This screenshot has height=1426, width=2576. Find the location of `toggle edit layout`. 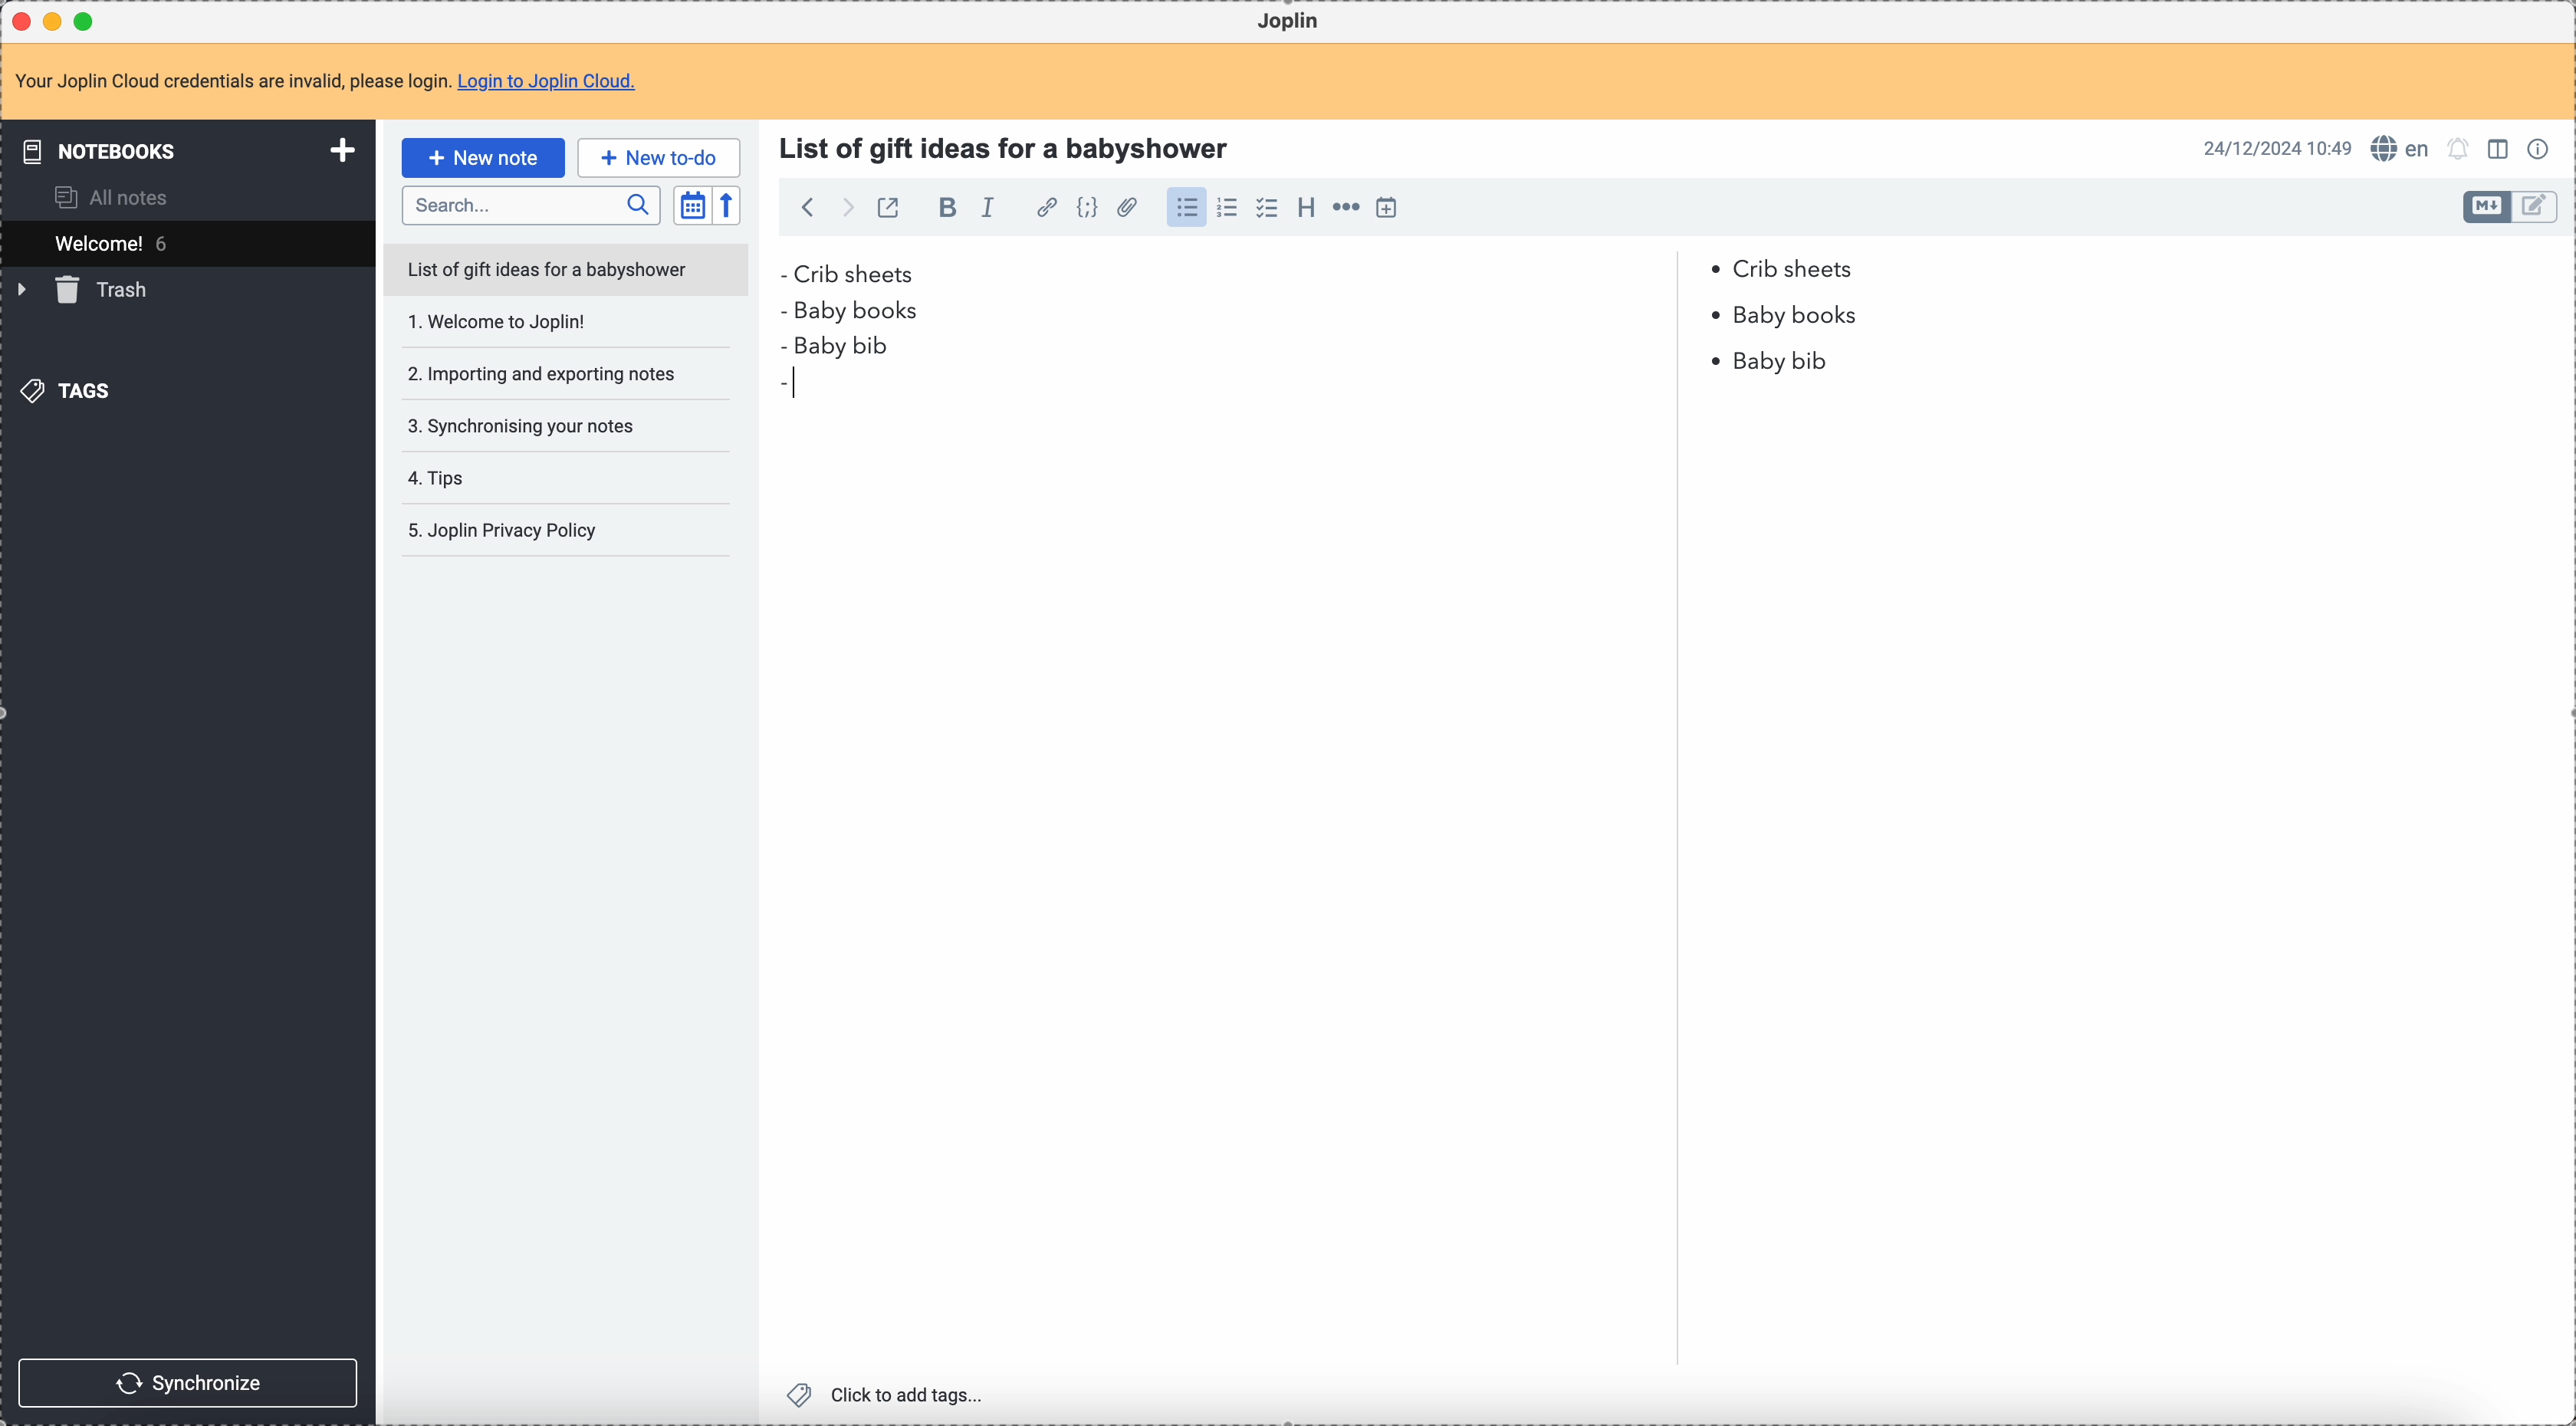

toggle edit layout is located at coordinates (2502, 152).